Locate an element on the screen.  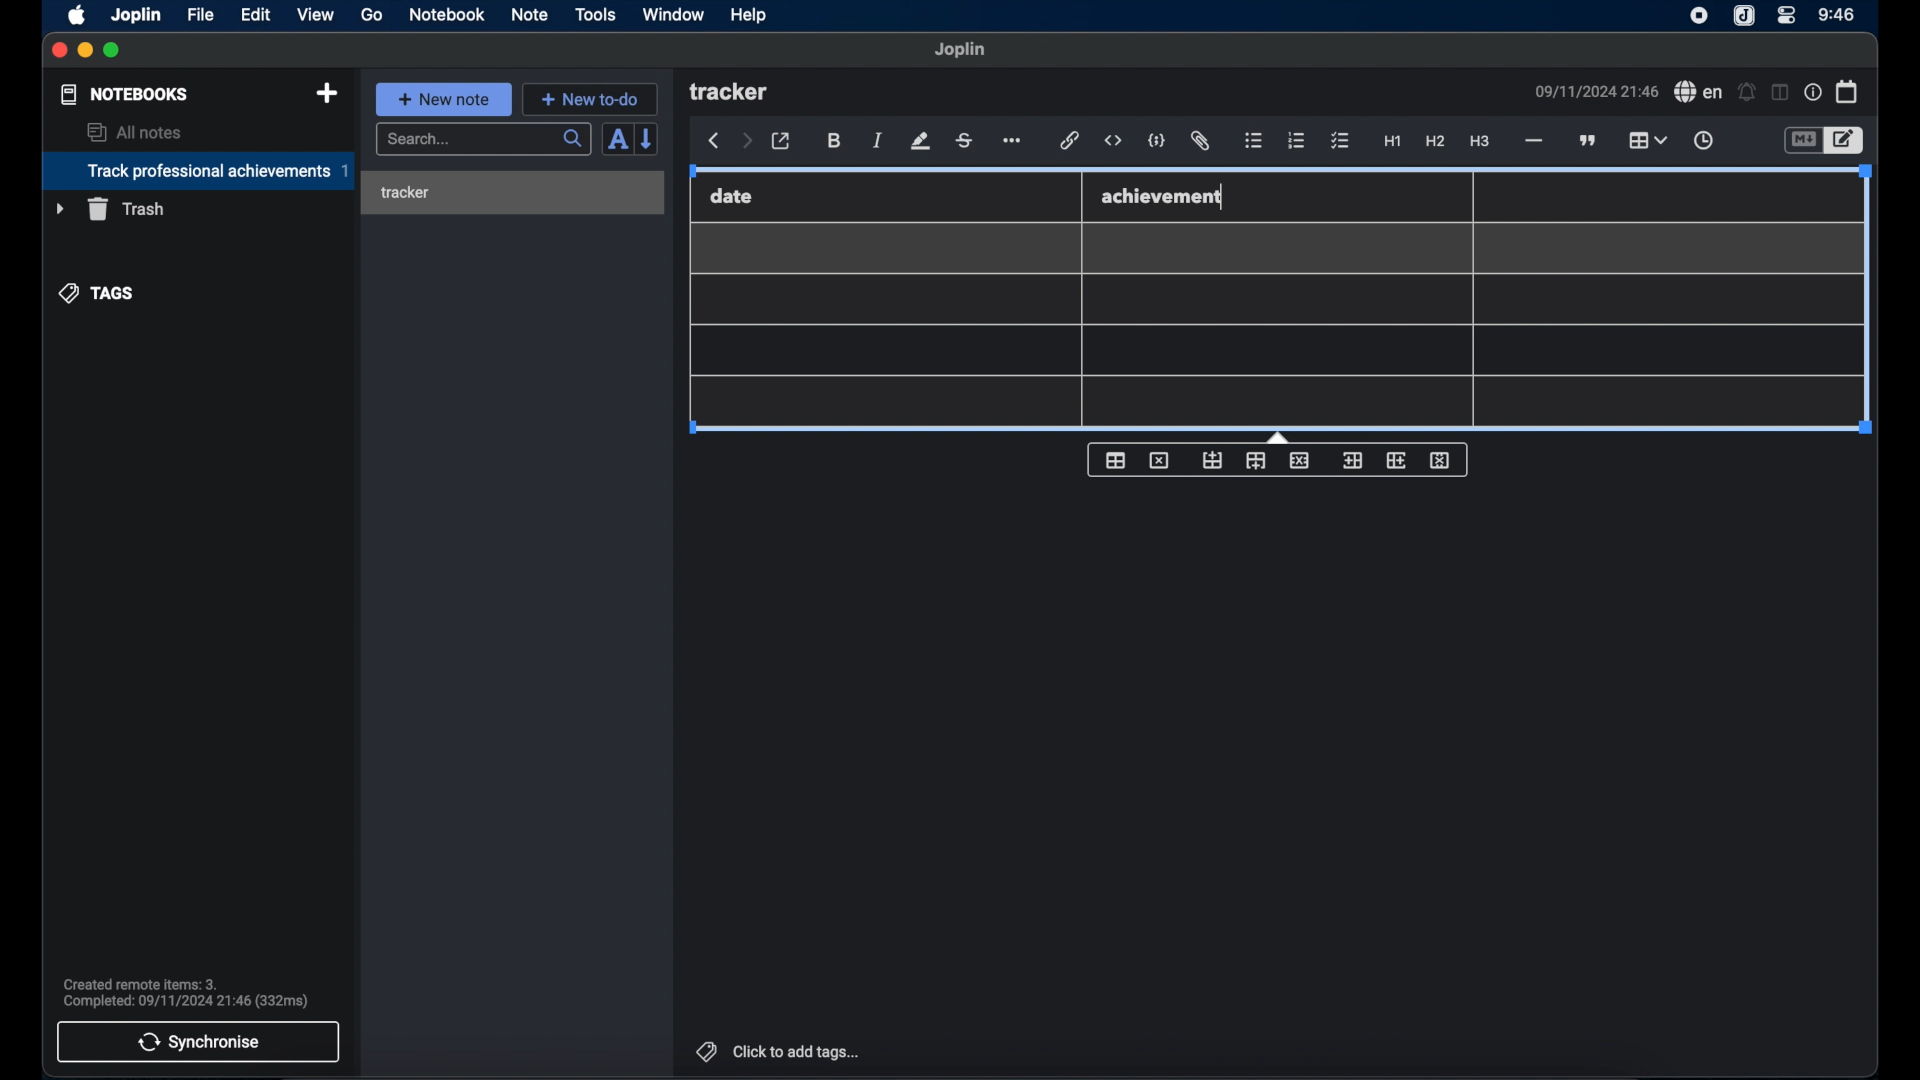
achievement is located at coordinates (1164, 196).